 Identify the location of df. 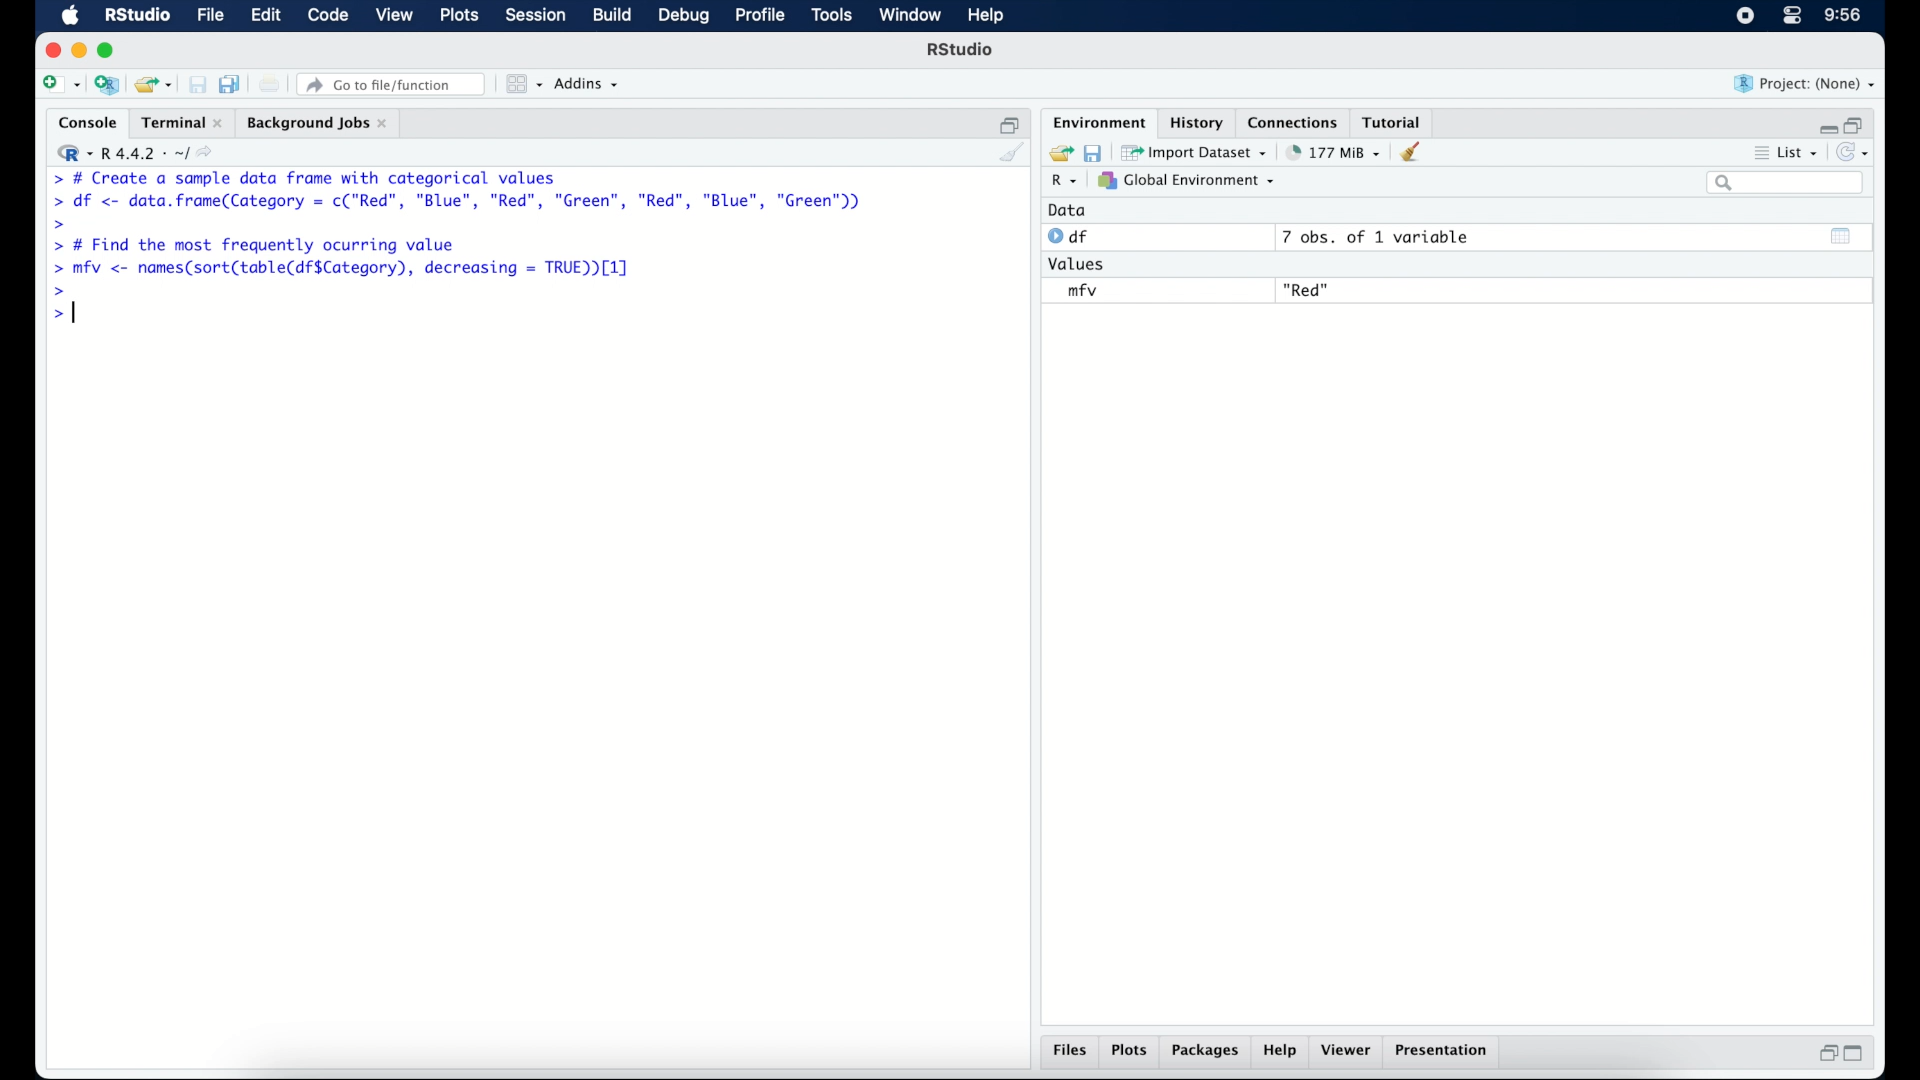
(1070, 237).